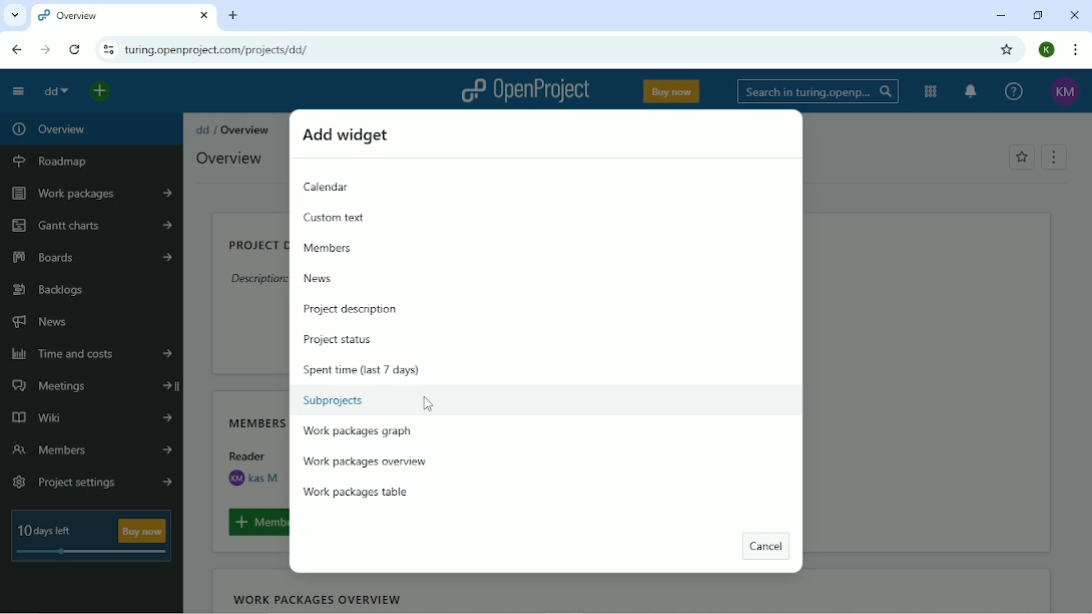  I want to click on Time and costs, so click(93, 354).